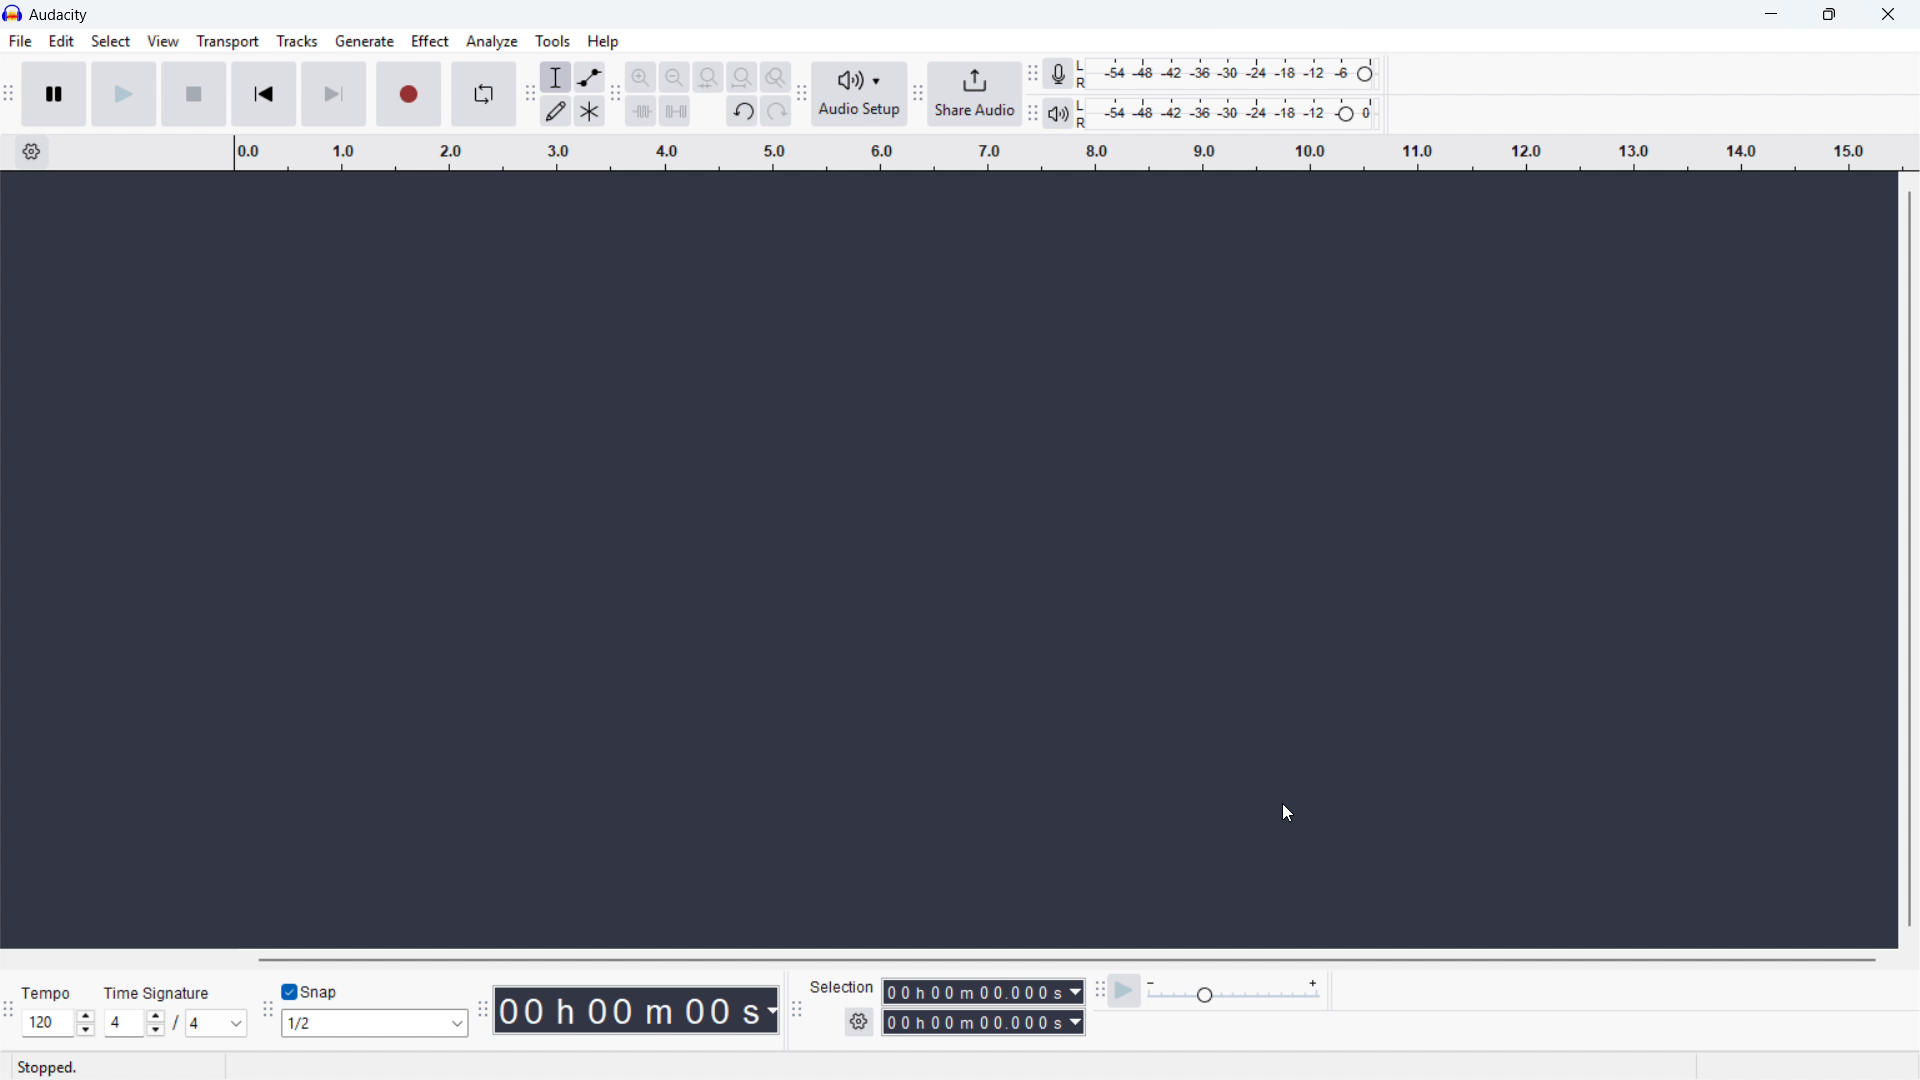  I want to click on close, so click(1886, 14).